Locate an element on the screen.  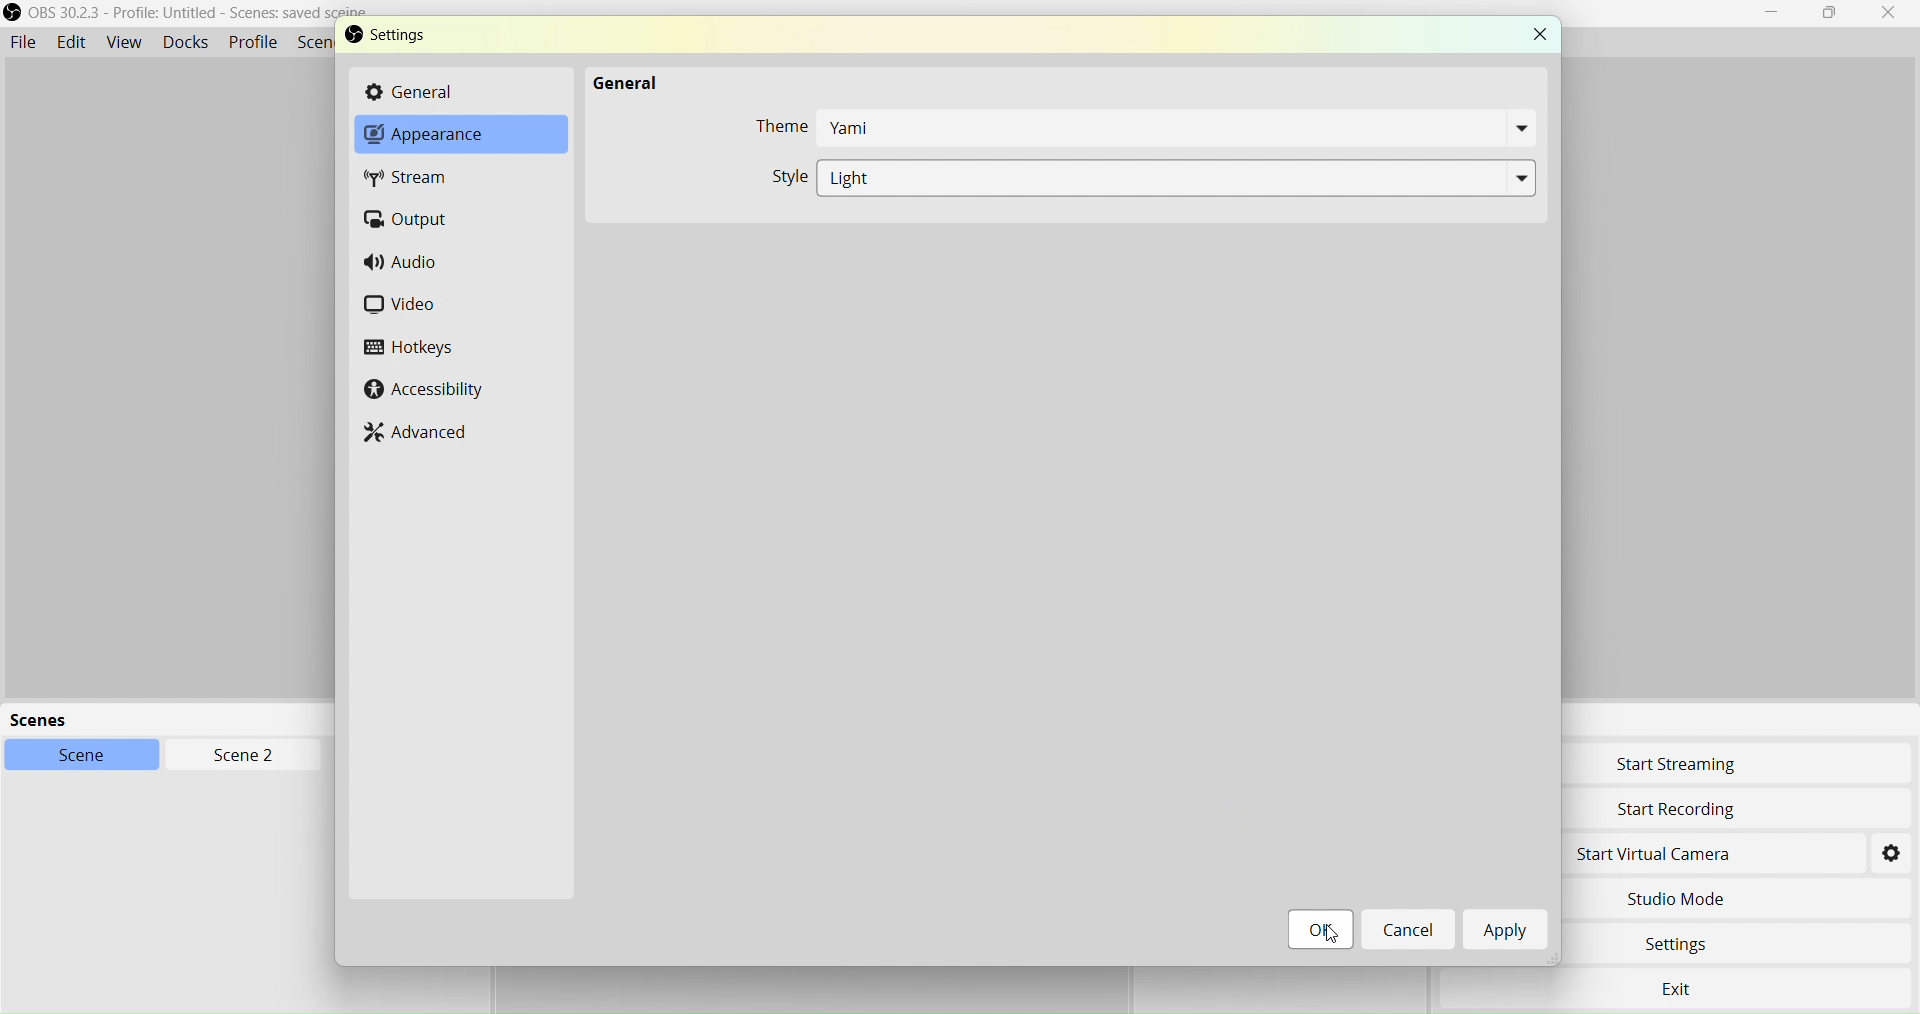
View is located at coordinates (121, 41).